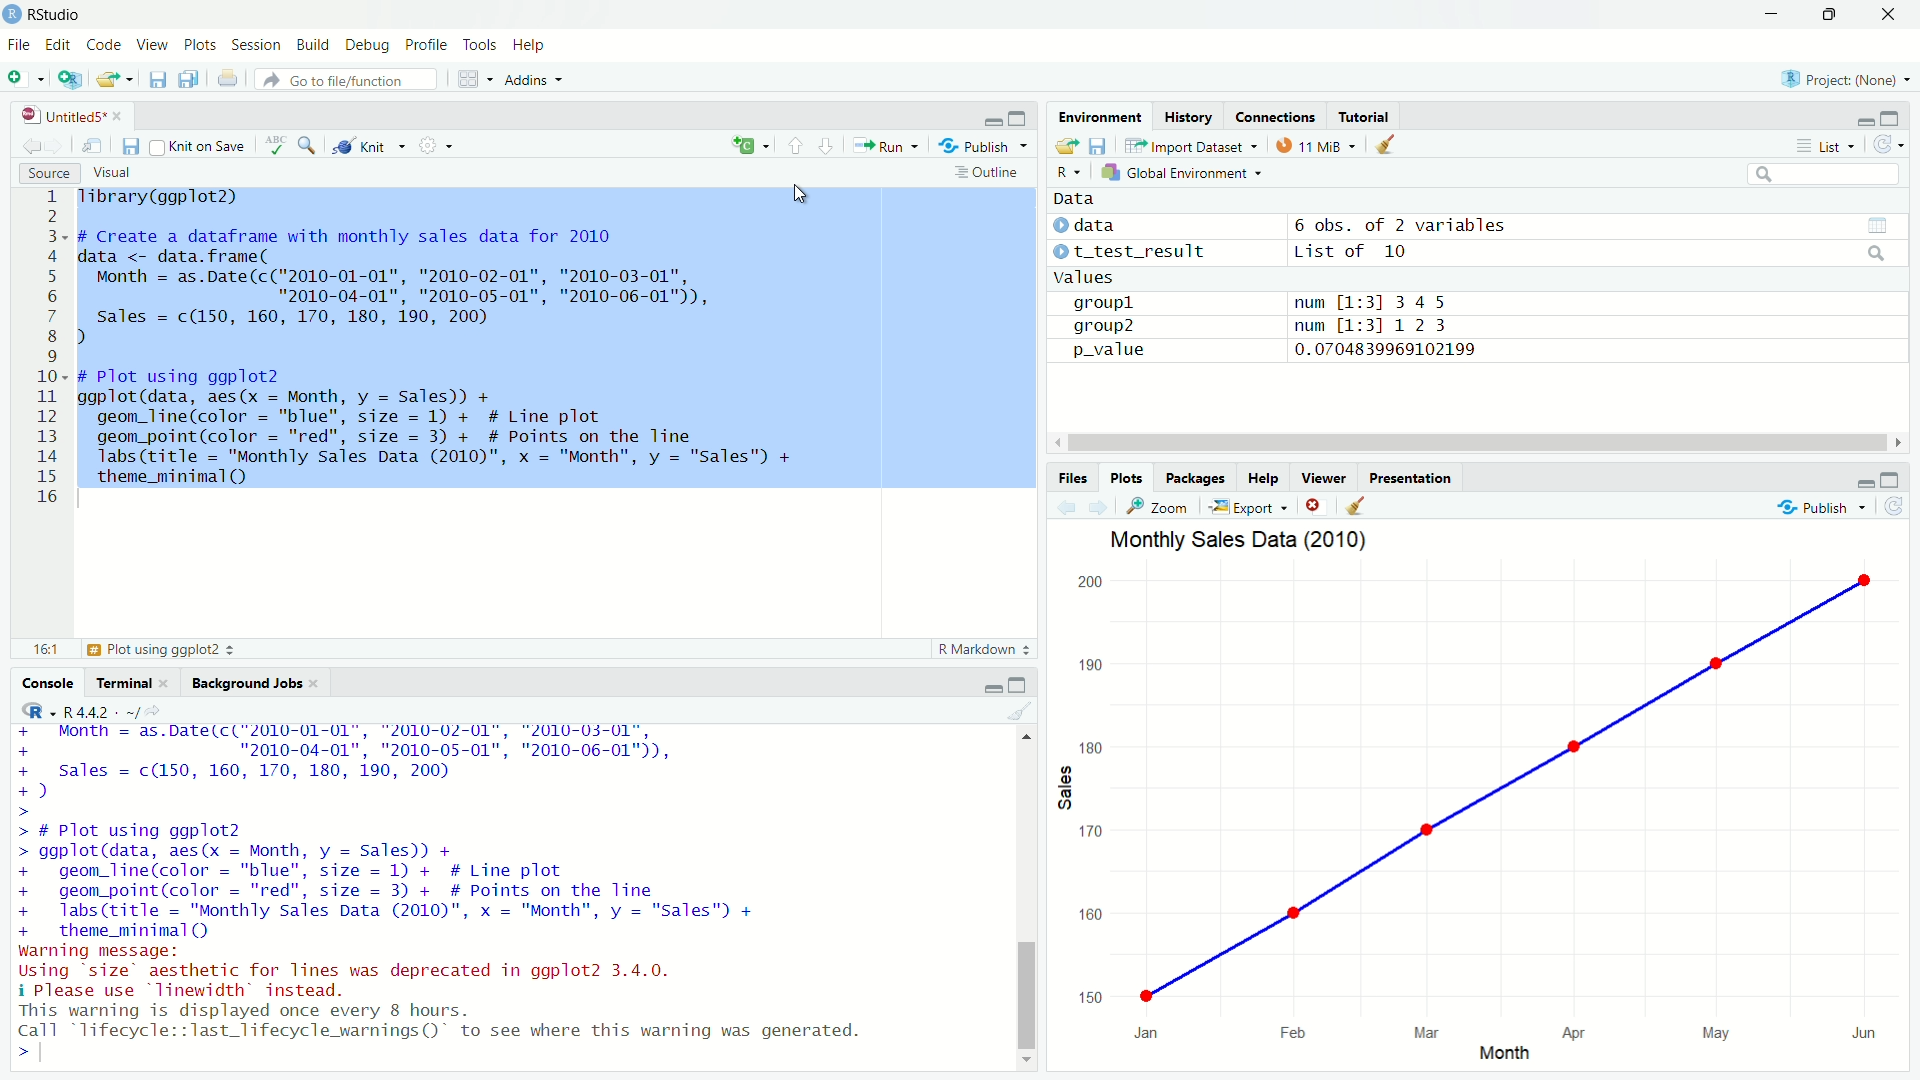 The height and width of the screenshot is (1080, 1920). What do you see at coordinates (105, 42) in the screenshot?
I see `Code` at bounding box center [105, 42].